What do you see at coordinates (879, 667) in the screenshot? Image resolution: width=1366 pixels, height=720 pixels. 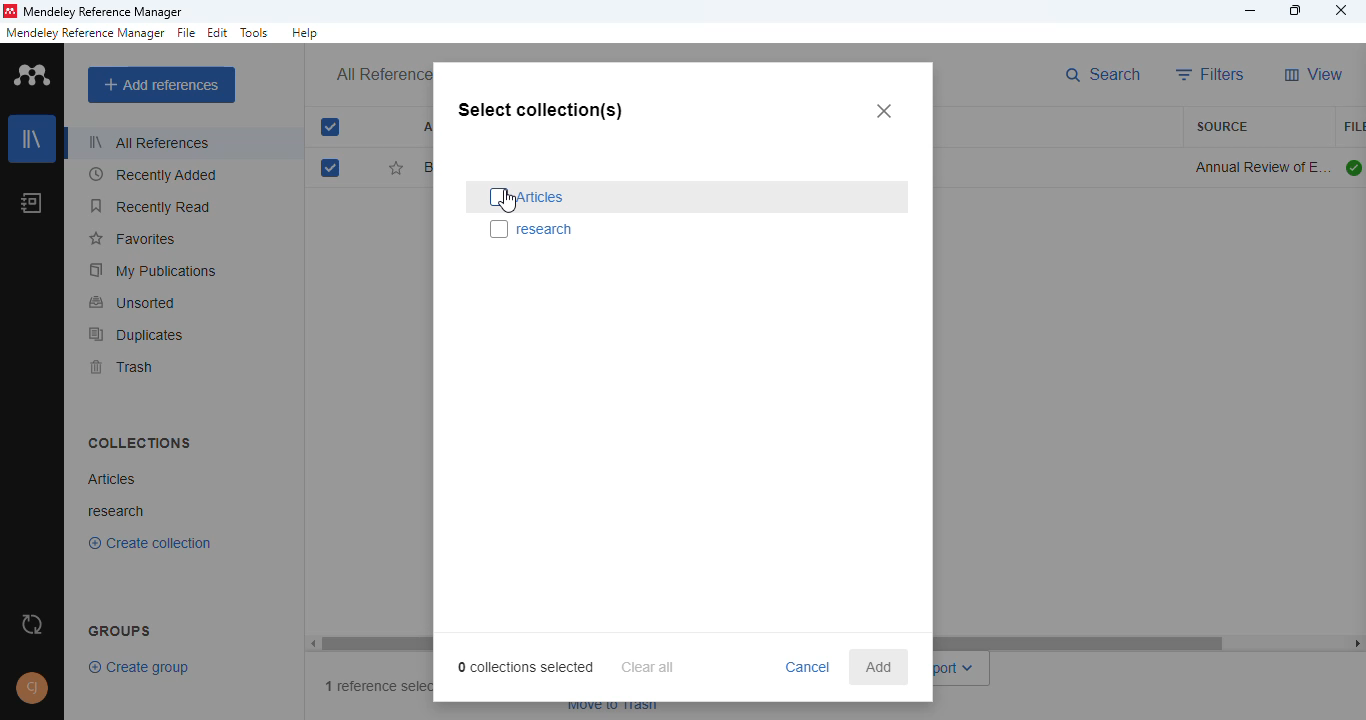 I see `add` at bounding box center [879, 667].